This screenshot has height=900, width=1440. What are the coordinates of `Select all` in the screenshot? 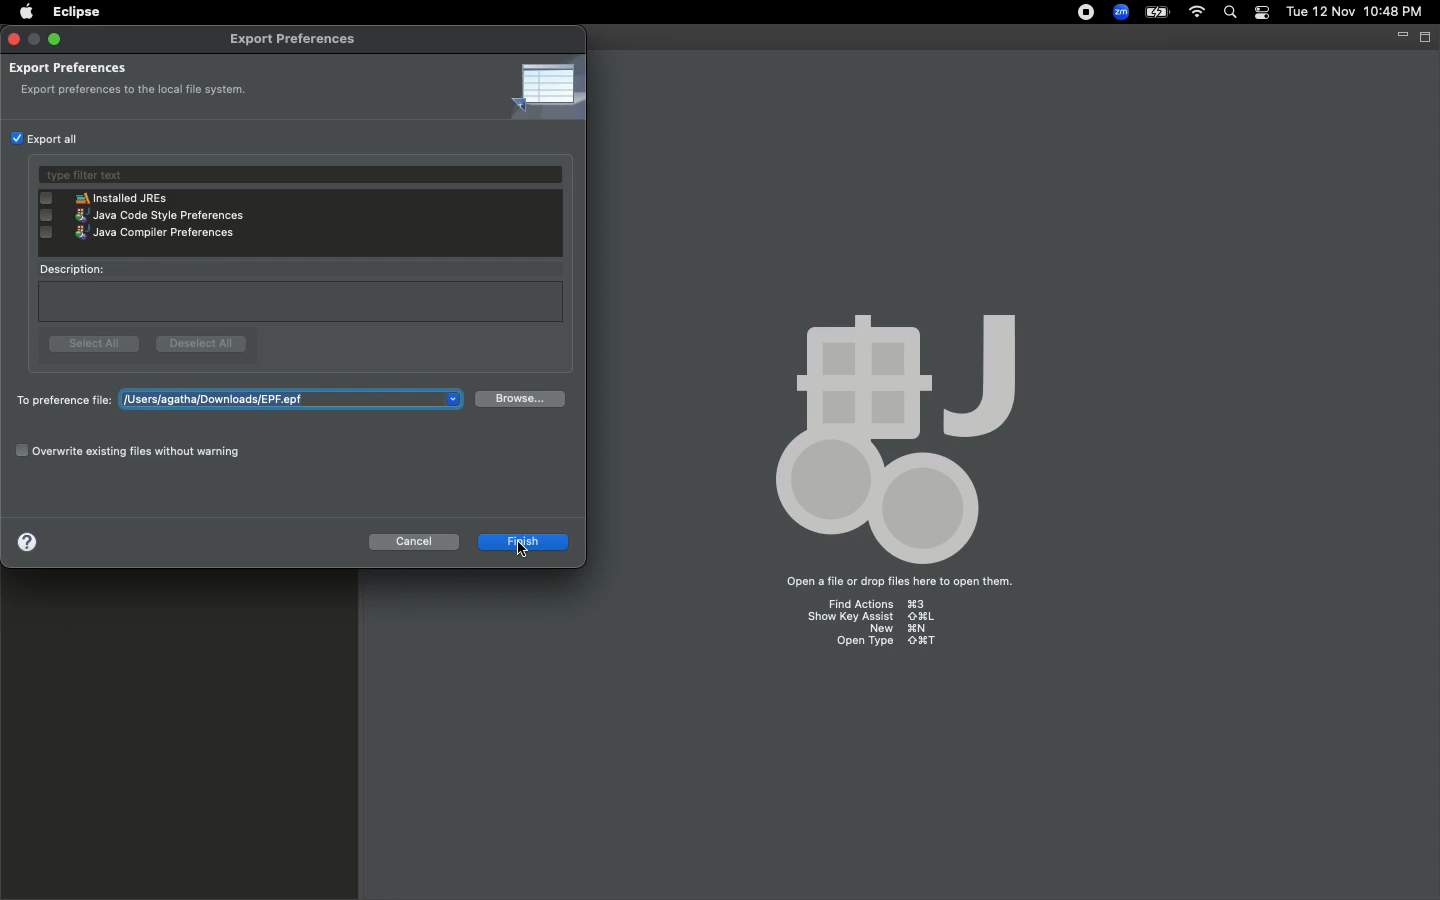 It's located at (94, 343).